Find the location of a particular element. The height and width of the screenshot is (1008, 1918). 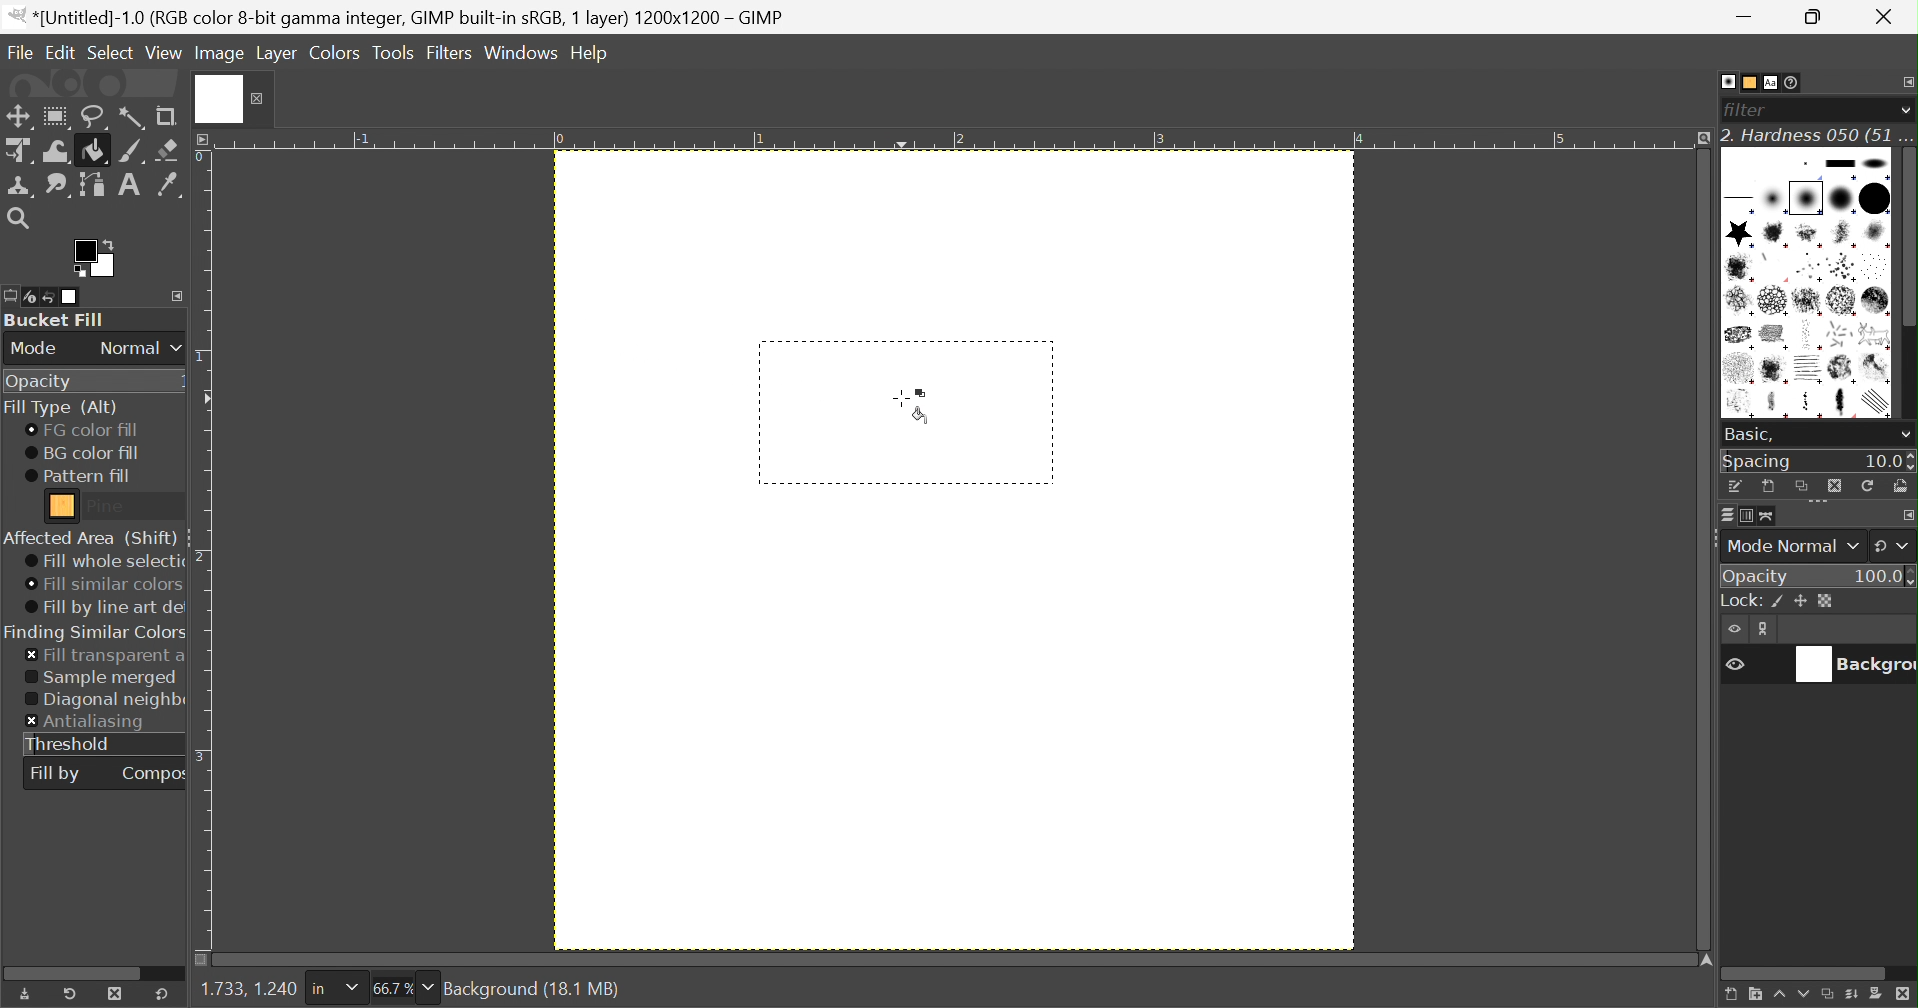

Pencil 03 is located at coordinates (1846, 404).